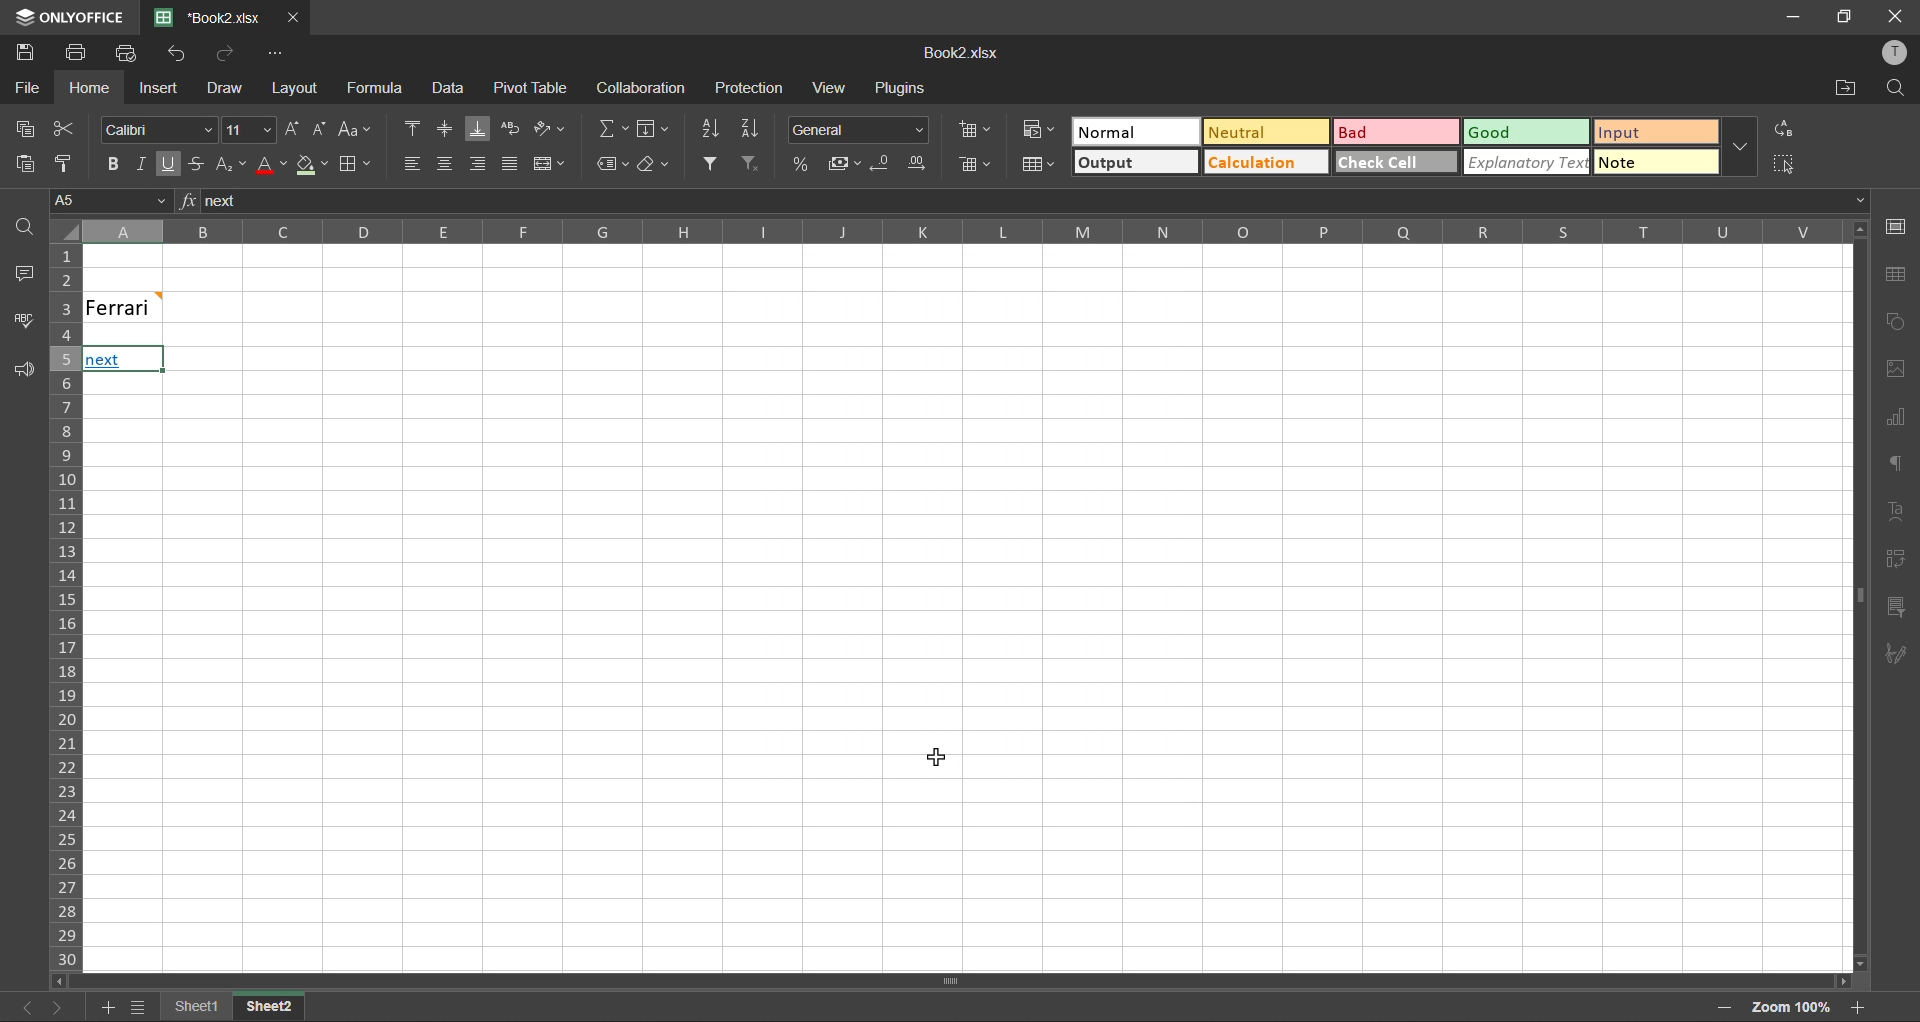 The image size is (1920, 1022). What do you see at coordinates (531, 89) in the screenshot?
I see `pivot table` at bounding box center [531, 89].